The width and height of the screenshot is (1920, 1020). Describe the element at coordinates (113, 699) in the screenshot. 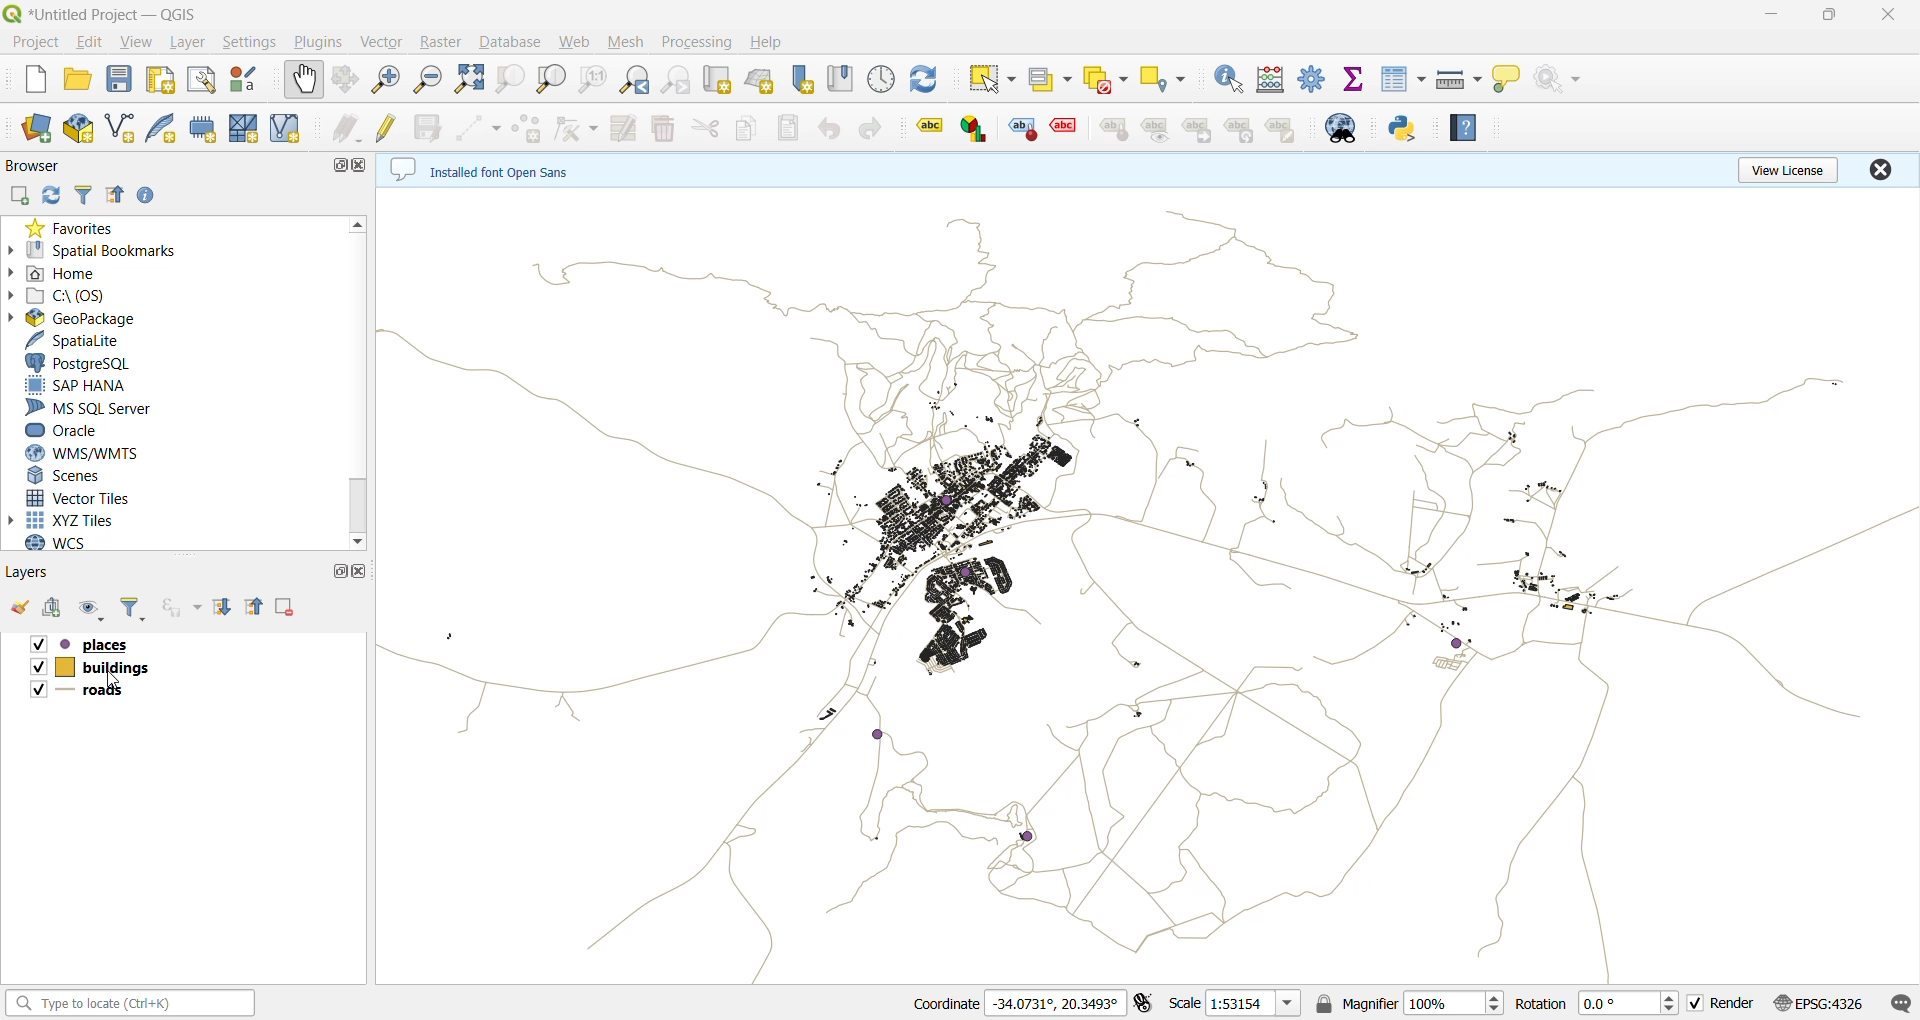

I see `roads` at that location.